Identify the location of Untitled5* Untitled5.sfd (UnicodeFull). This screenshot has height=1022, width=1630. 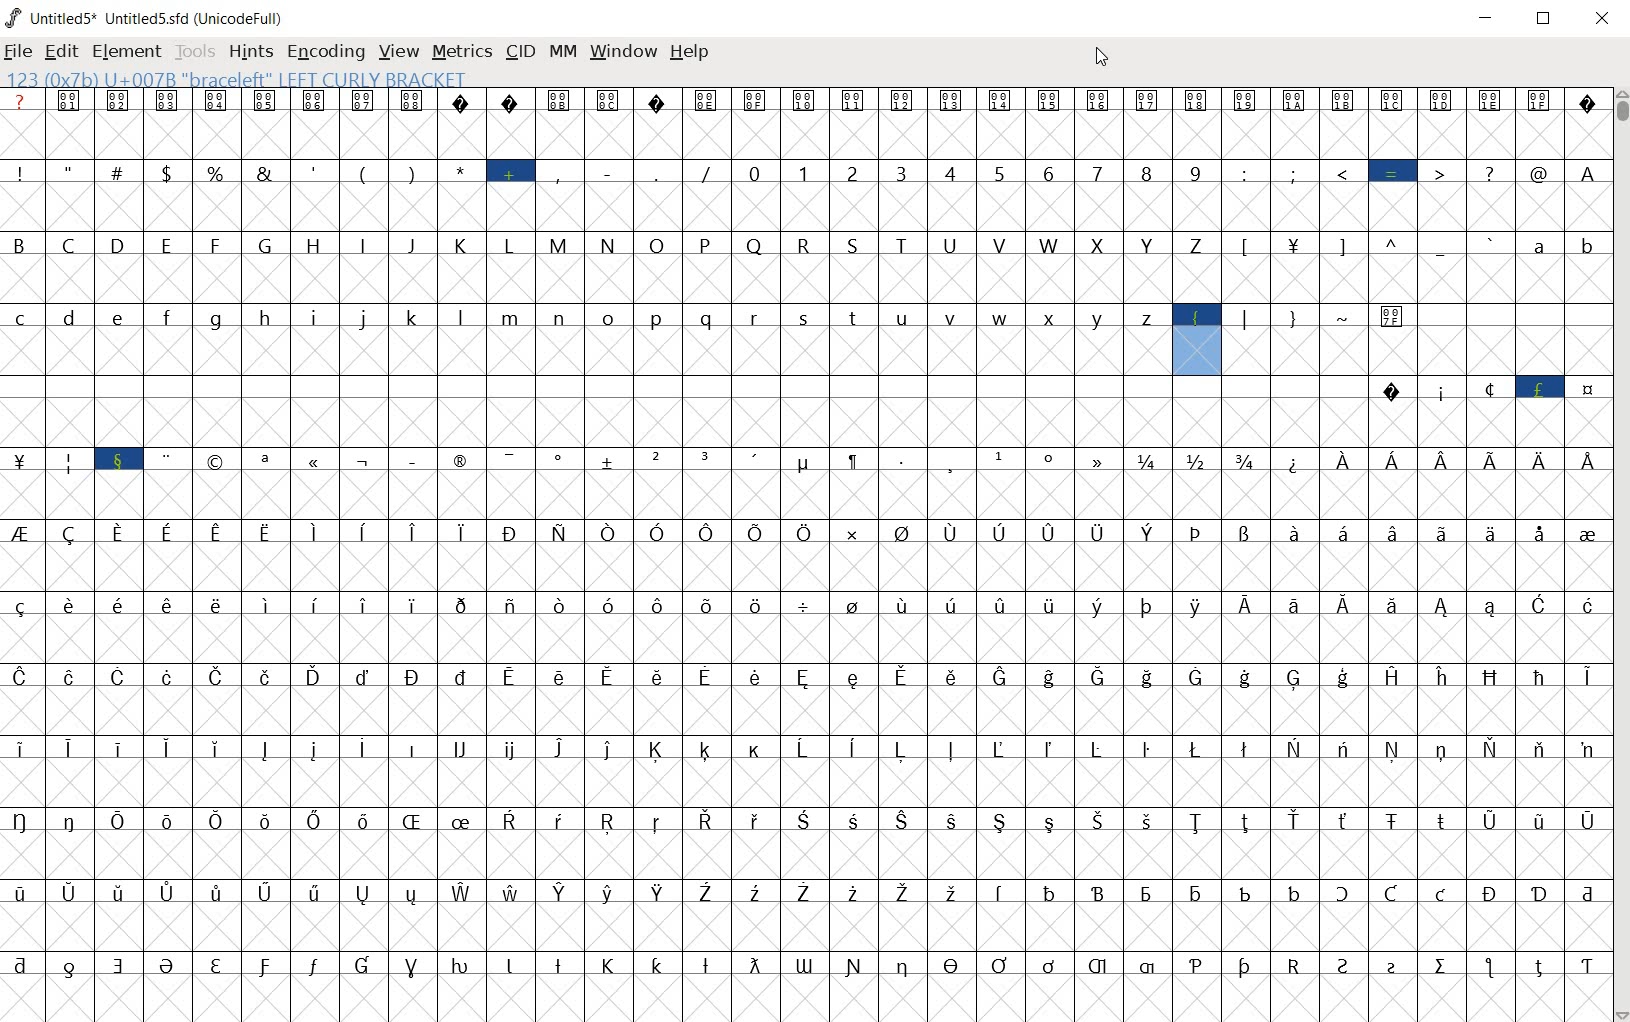
(147, 17).